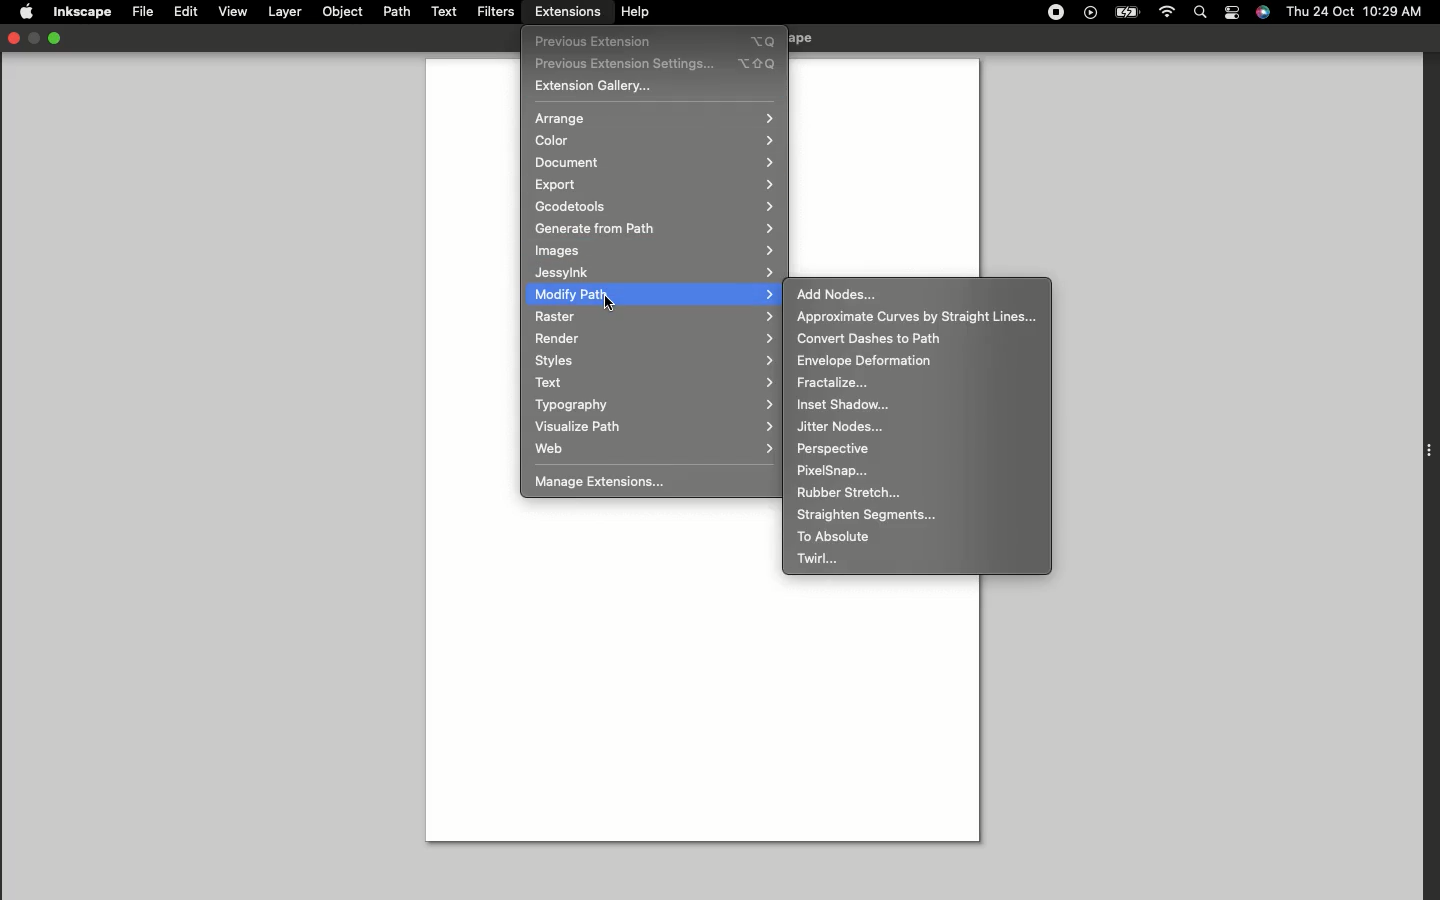  I want to click on Fractalize, so click(836, 384).